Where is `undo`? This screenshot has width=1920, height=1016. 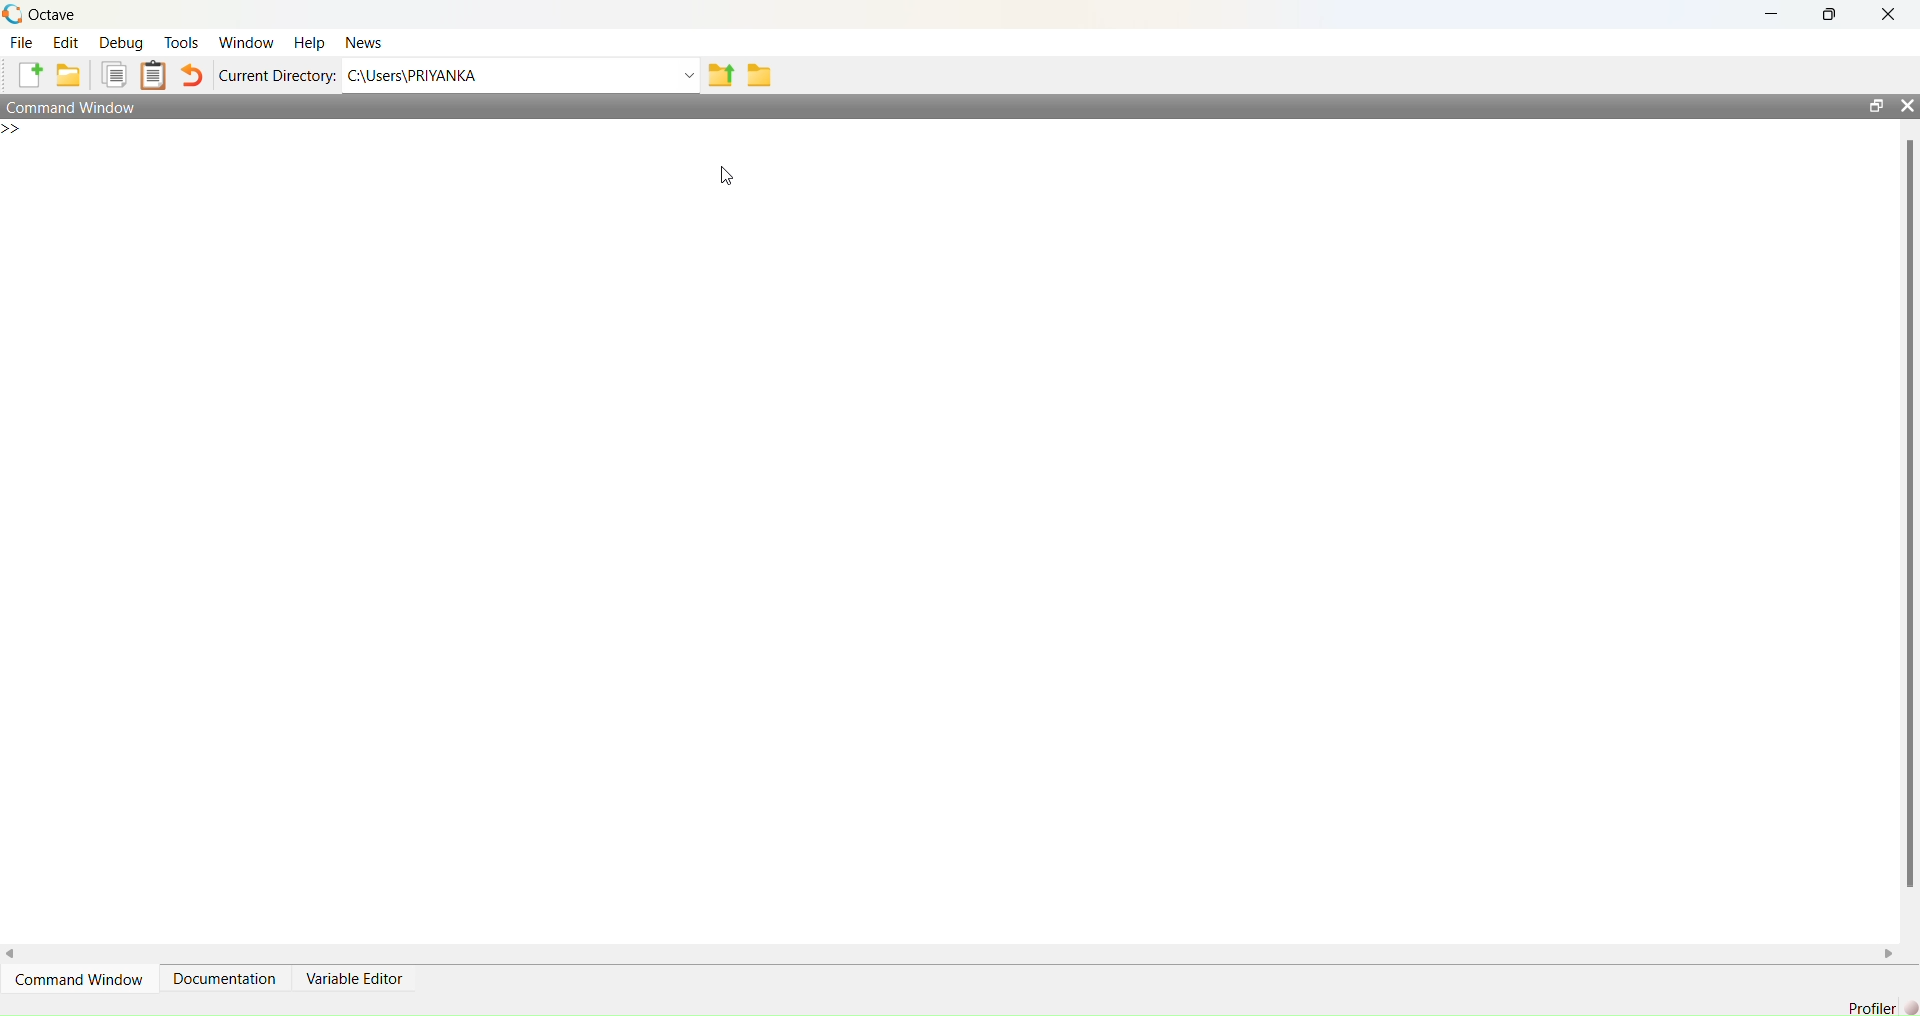
undo is located at coordinates (194, 74).